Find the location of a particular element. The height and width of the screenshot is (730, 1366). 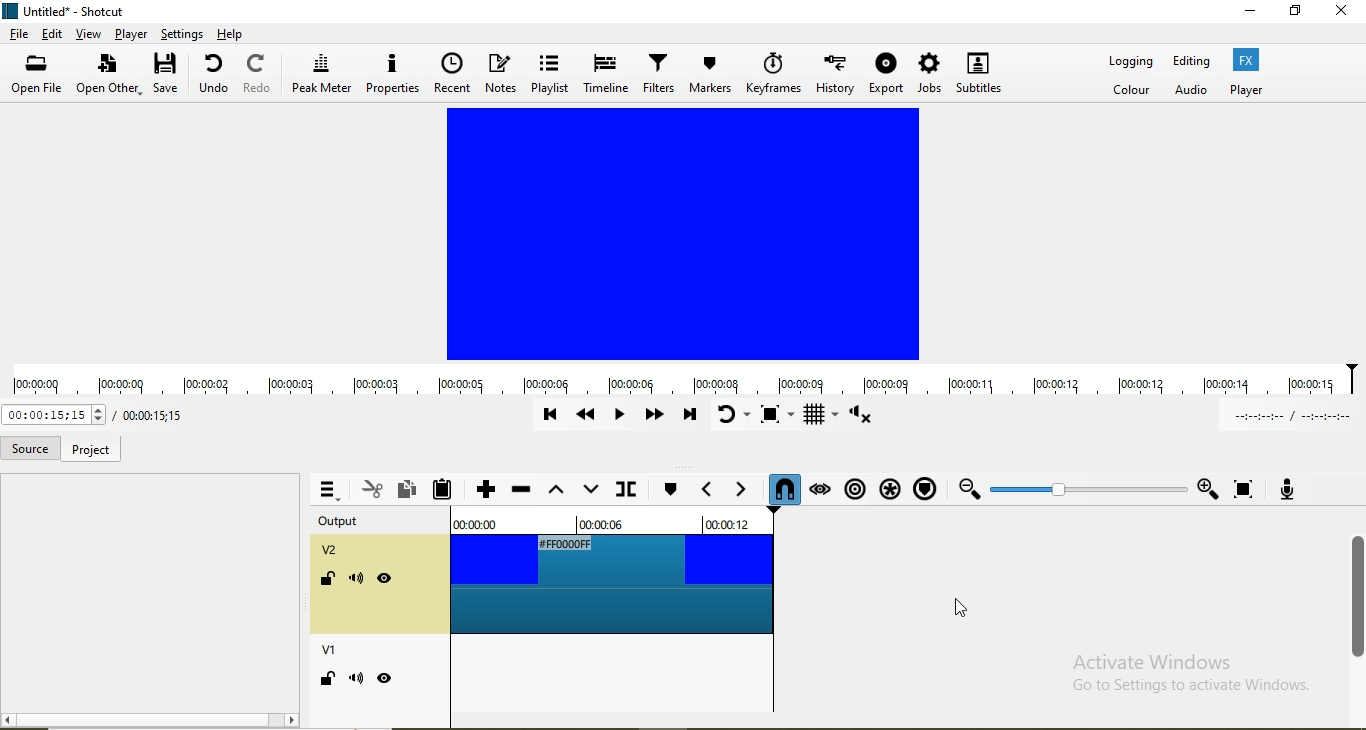

Timeline menu is located at coordinates (327, 490).